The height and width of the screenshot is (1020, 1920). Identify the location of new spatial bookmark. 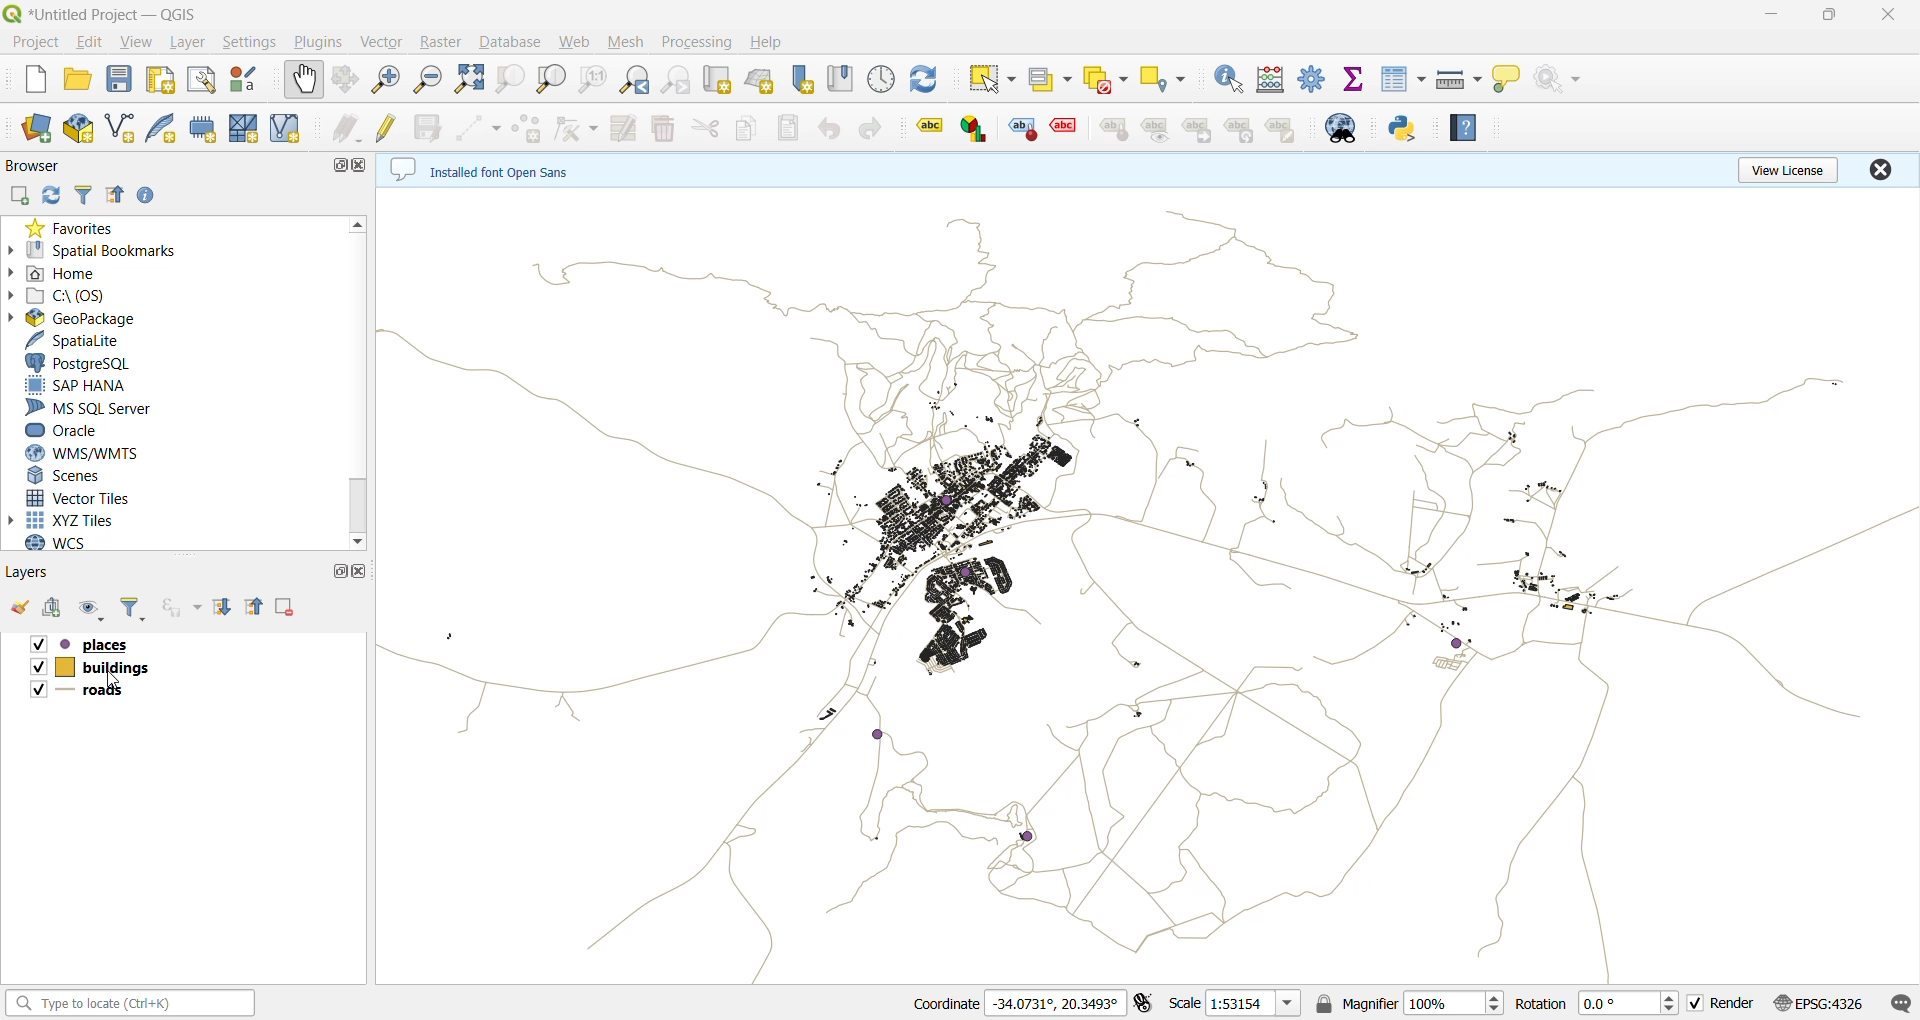
(802, 79).